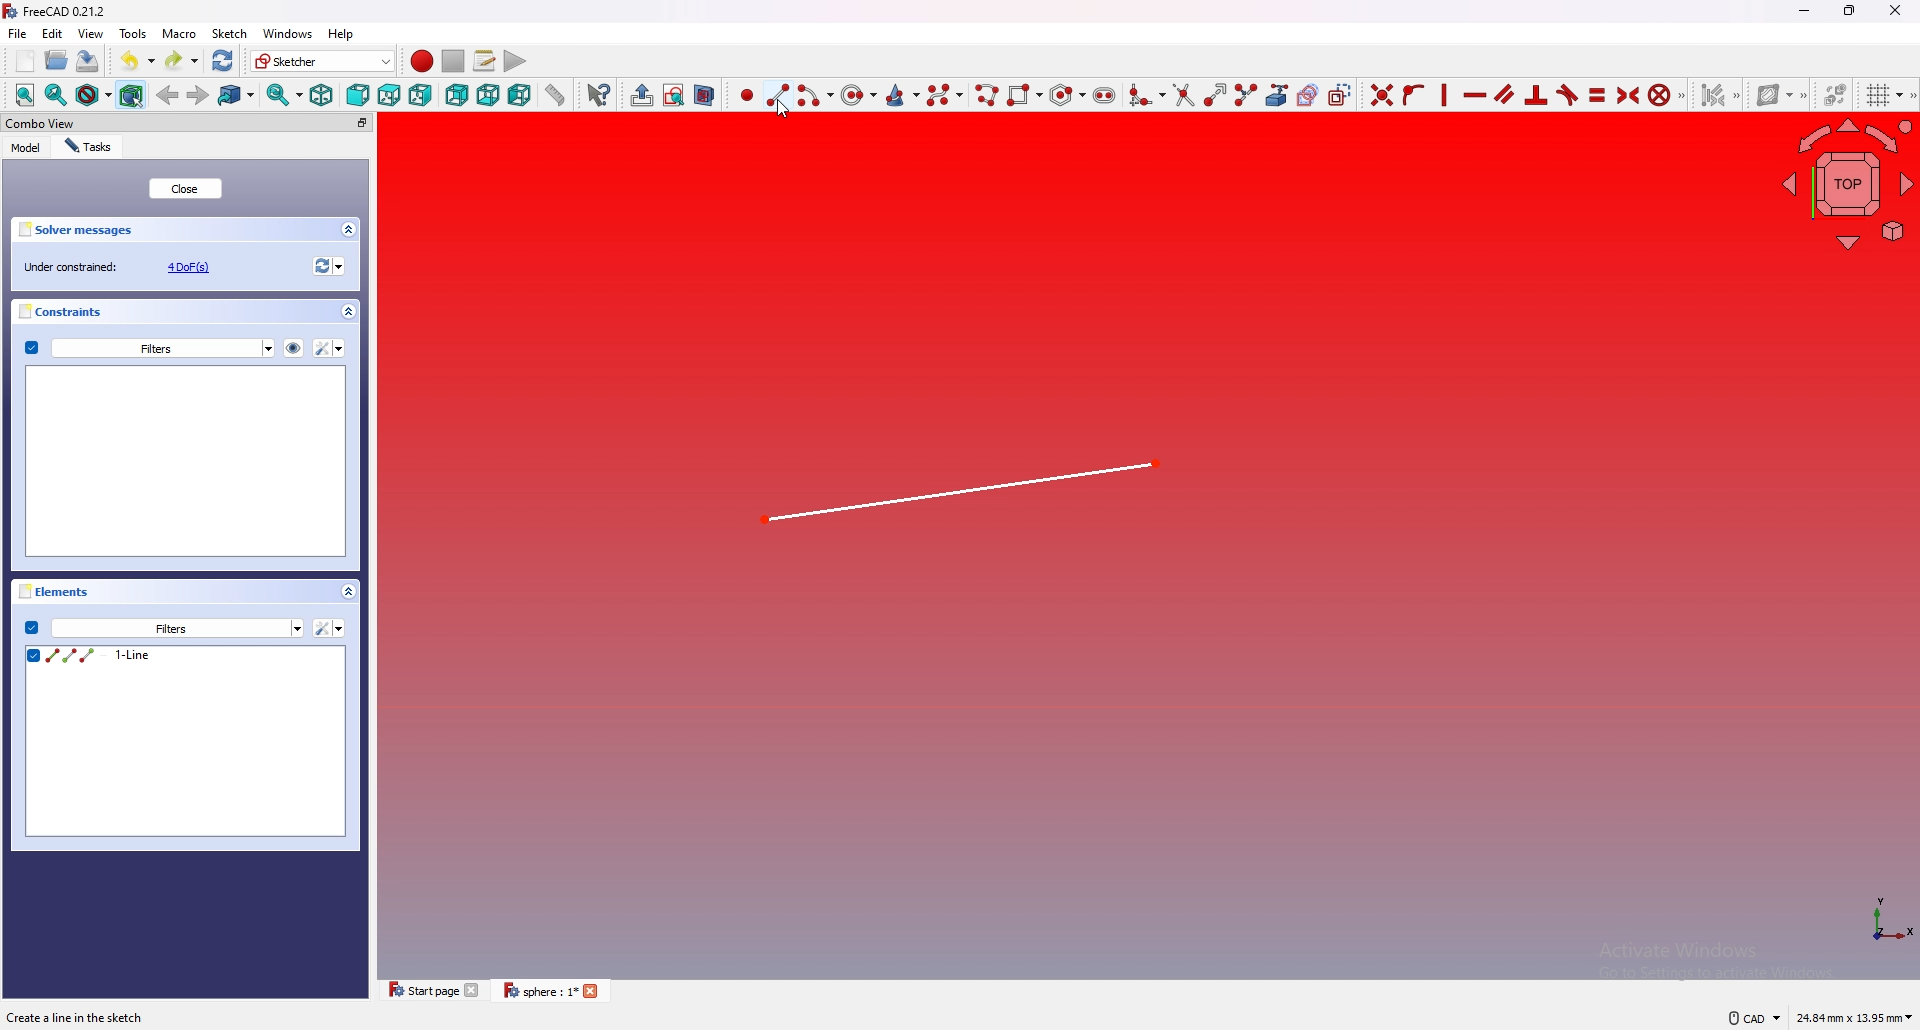 Image resolution: width=1920 pixels, height=1030 pixels. Describe the element at coordinates (418, 61) in the screenshot. I see `Macro recording` at that location.